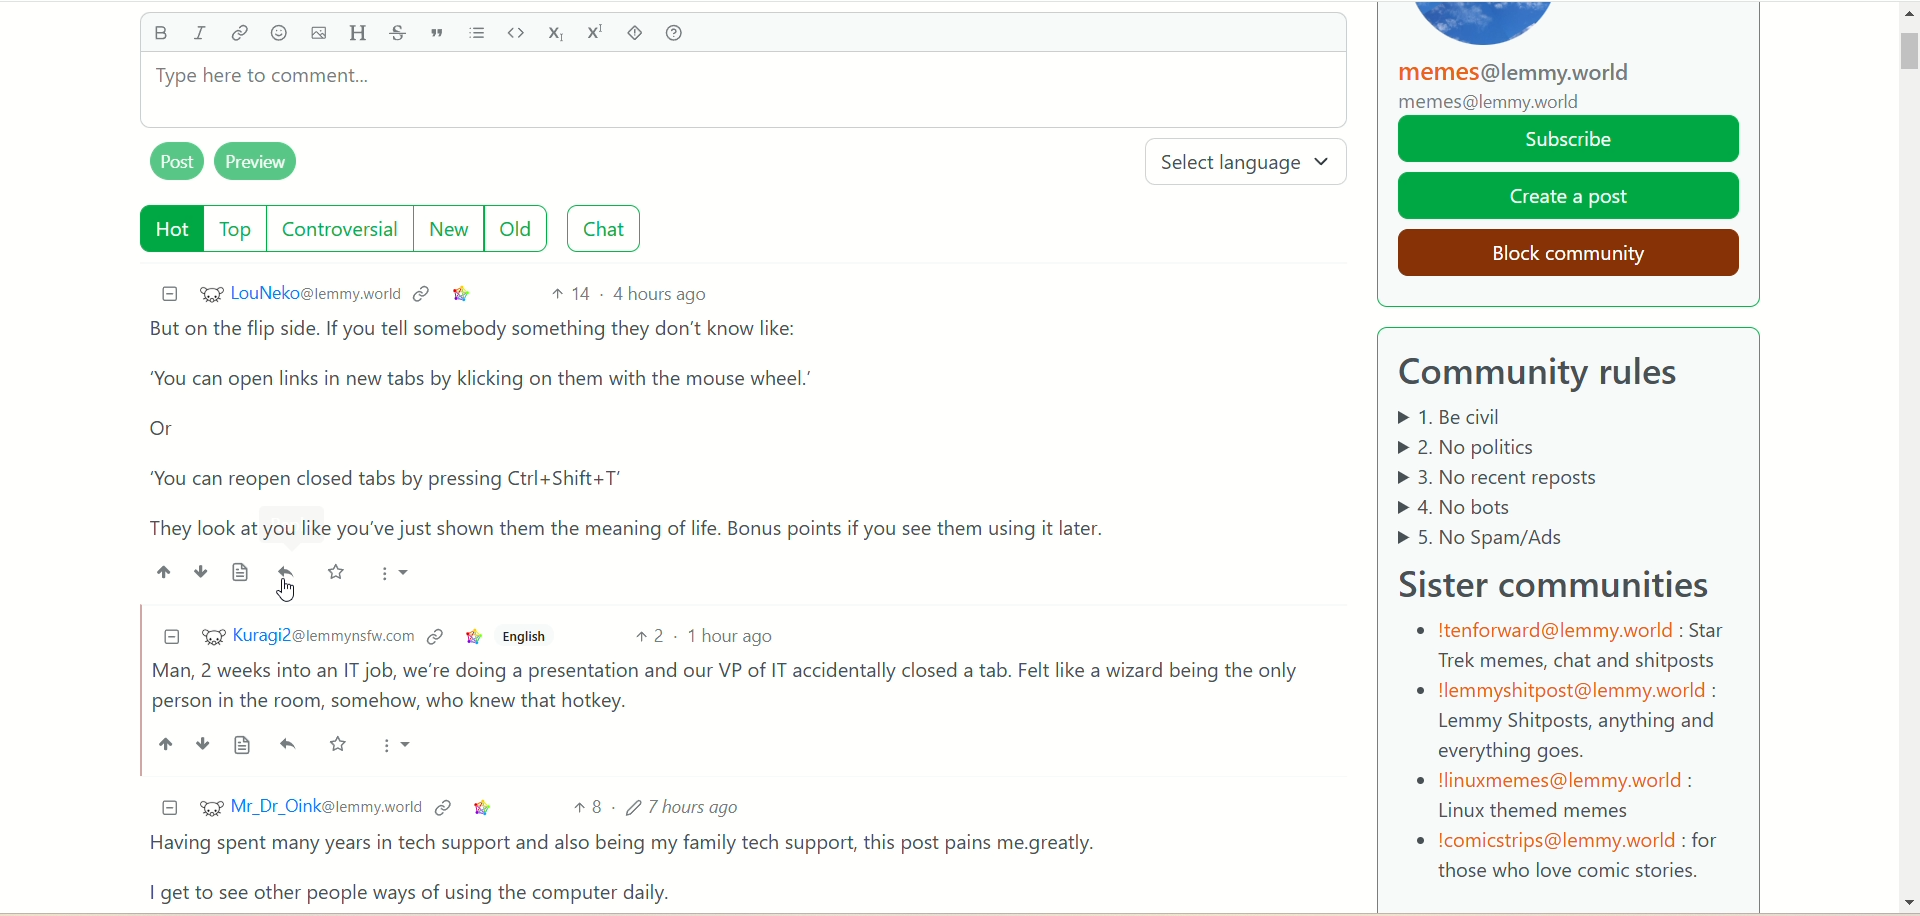 This screenshot has width=1920, height=916. What do you see at coordinates (663, 293) in the screenshot?
I see `4 hours ago (post date)` at bounding box center [663, 293].